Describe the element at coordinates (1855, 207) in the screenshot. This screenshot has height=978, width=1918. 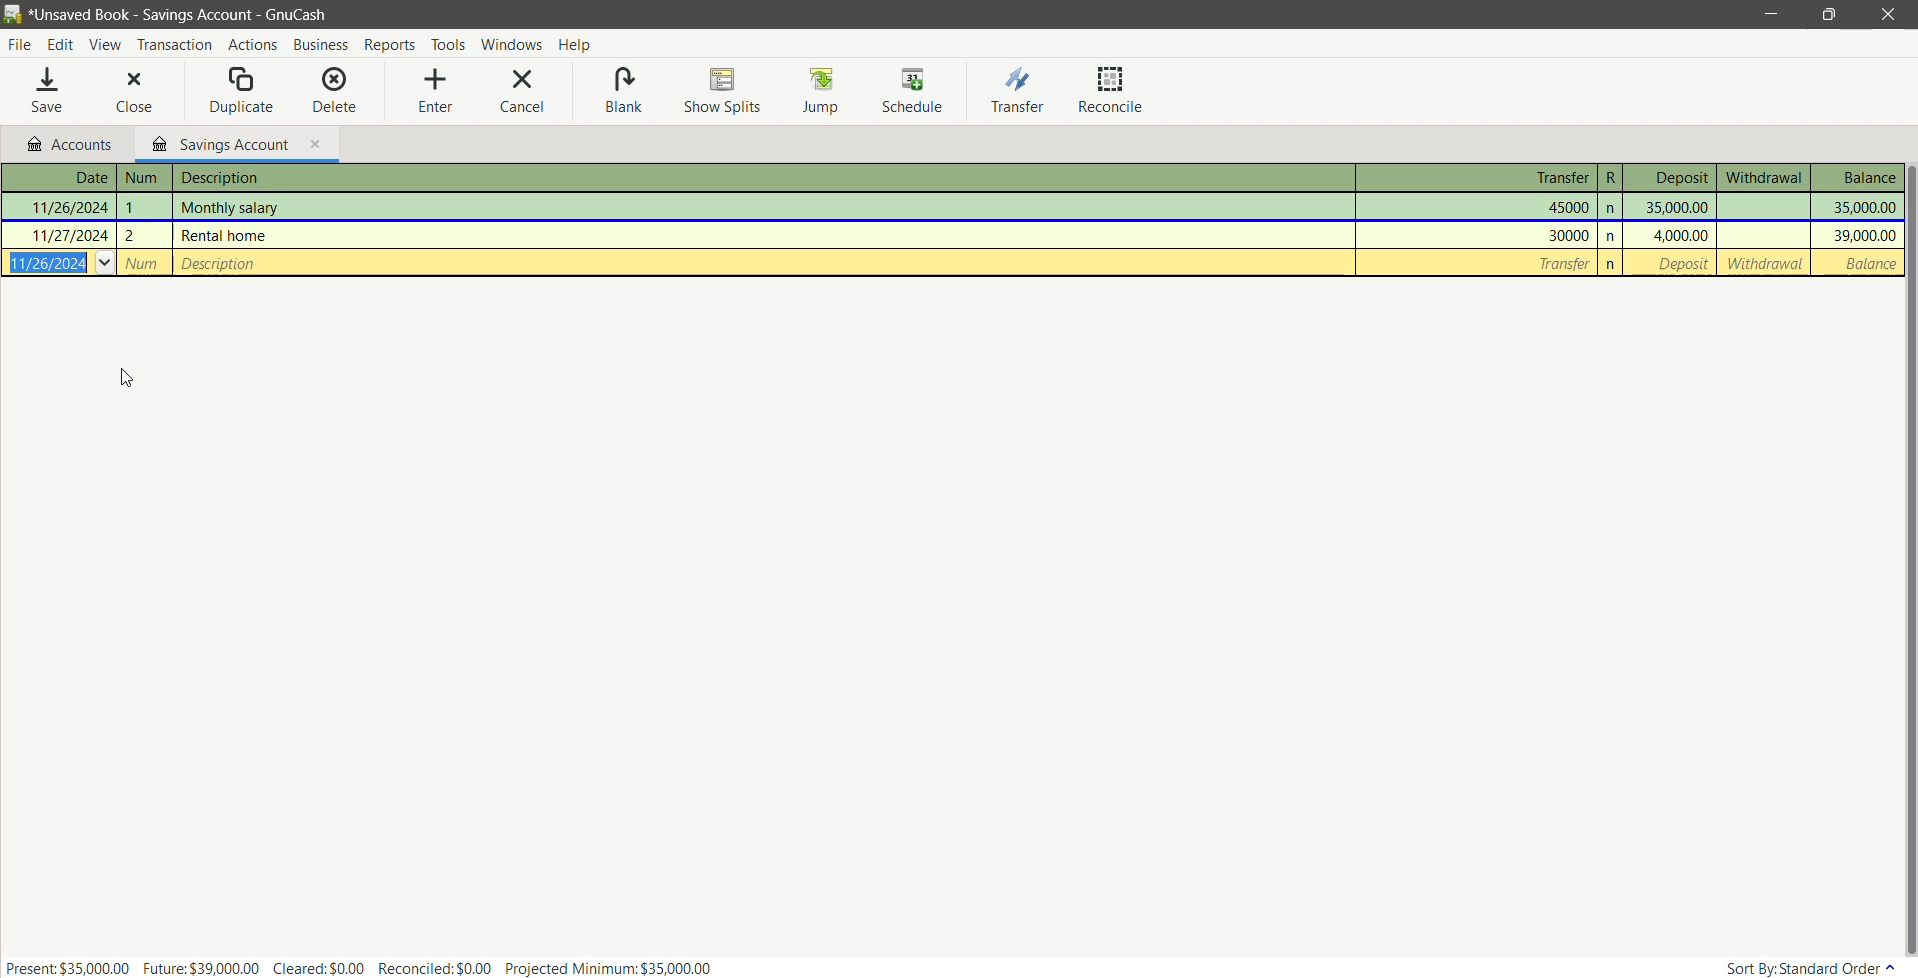
I see `35000.00` at that location.